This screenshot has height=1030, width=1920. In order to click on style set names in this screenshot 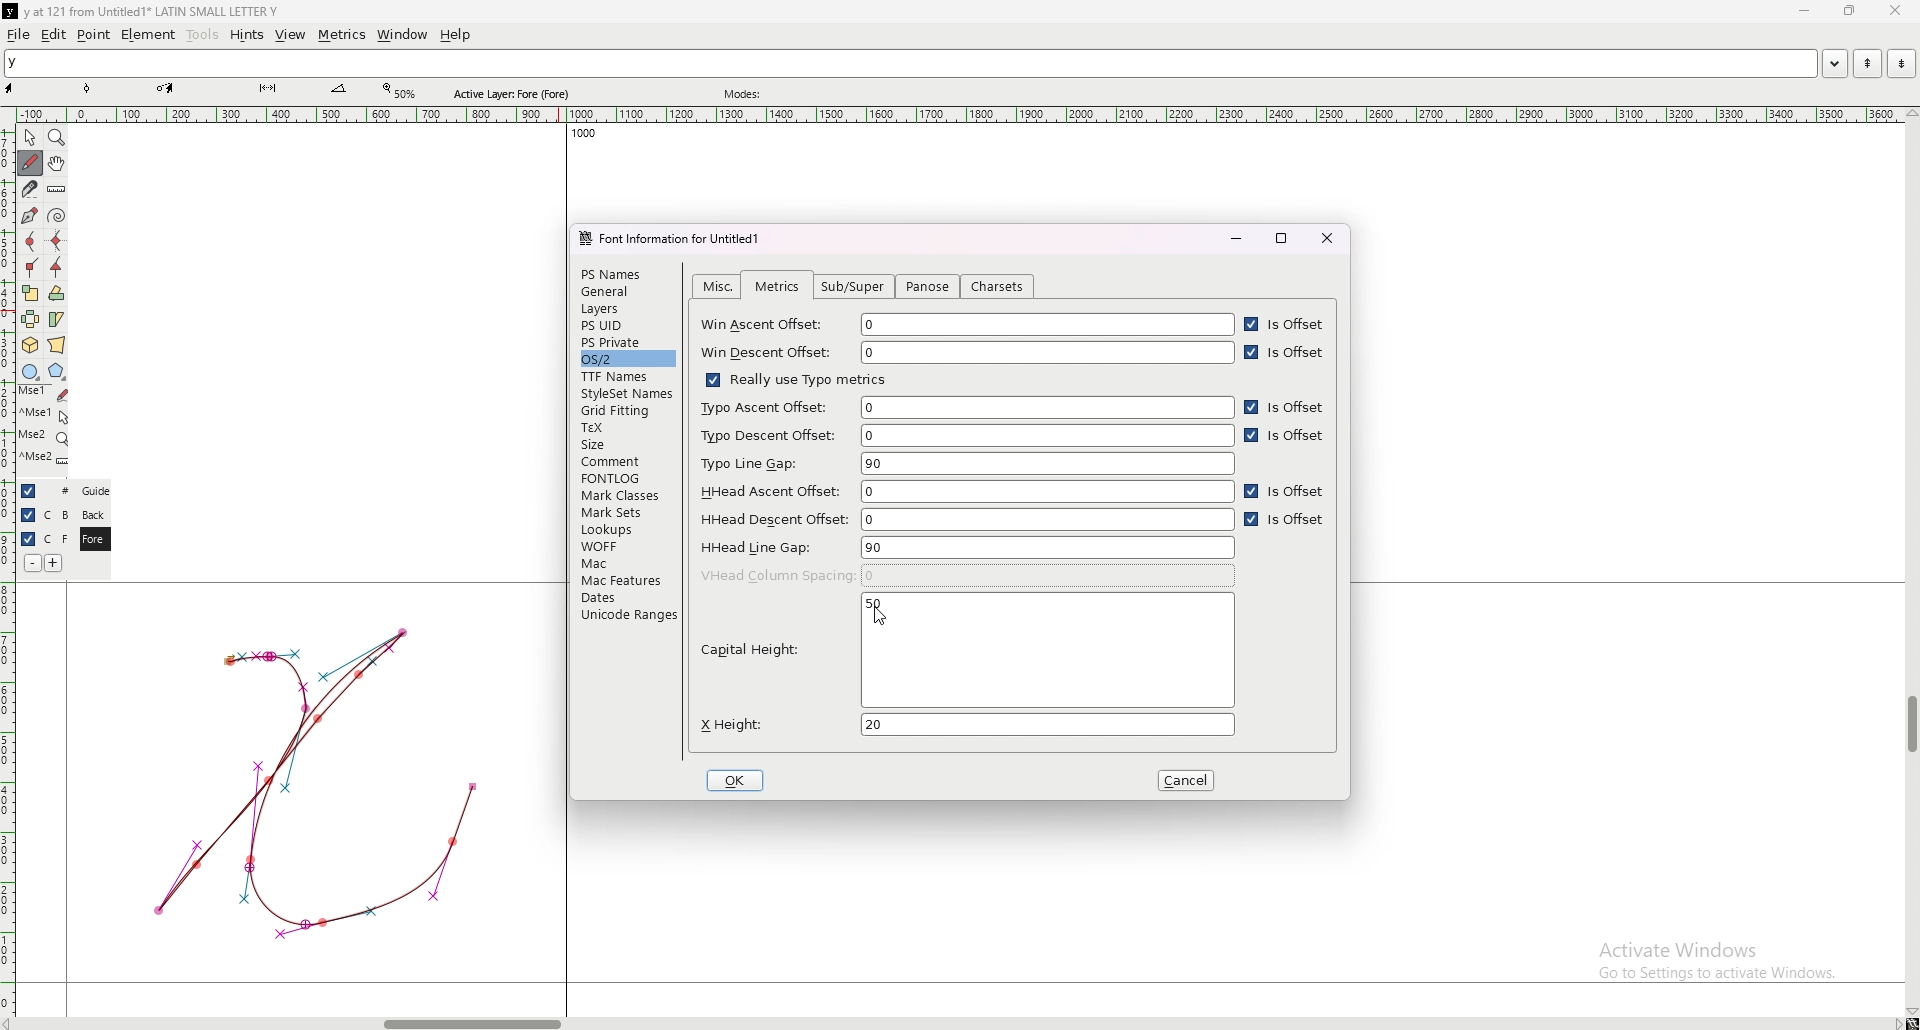, I will do `click(625, 394)`.